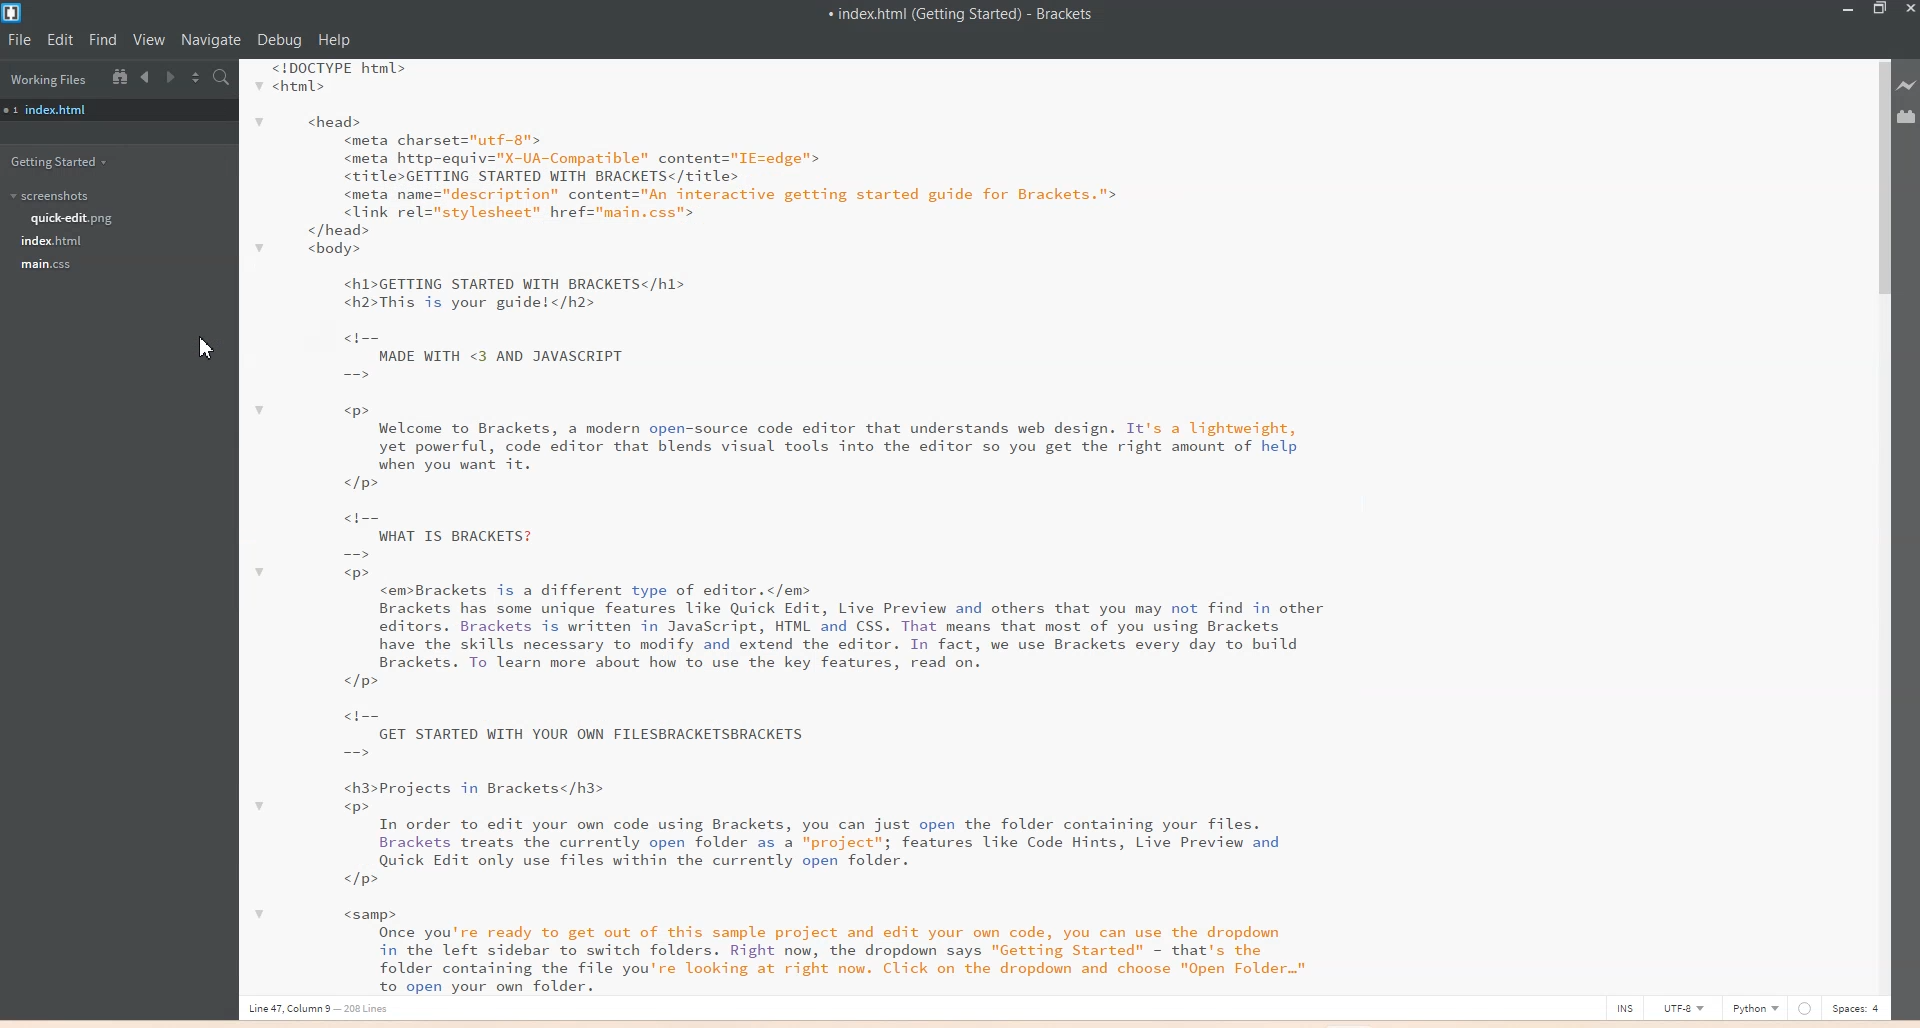 The width and height of the screenshot is (1920, 1028). I want to click on Index.html, so click(54, 241).